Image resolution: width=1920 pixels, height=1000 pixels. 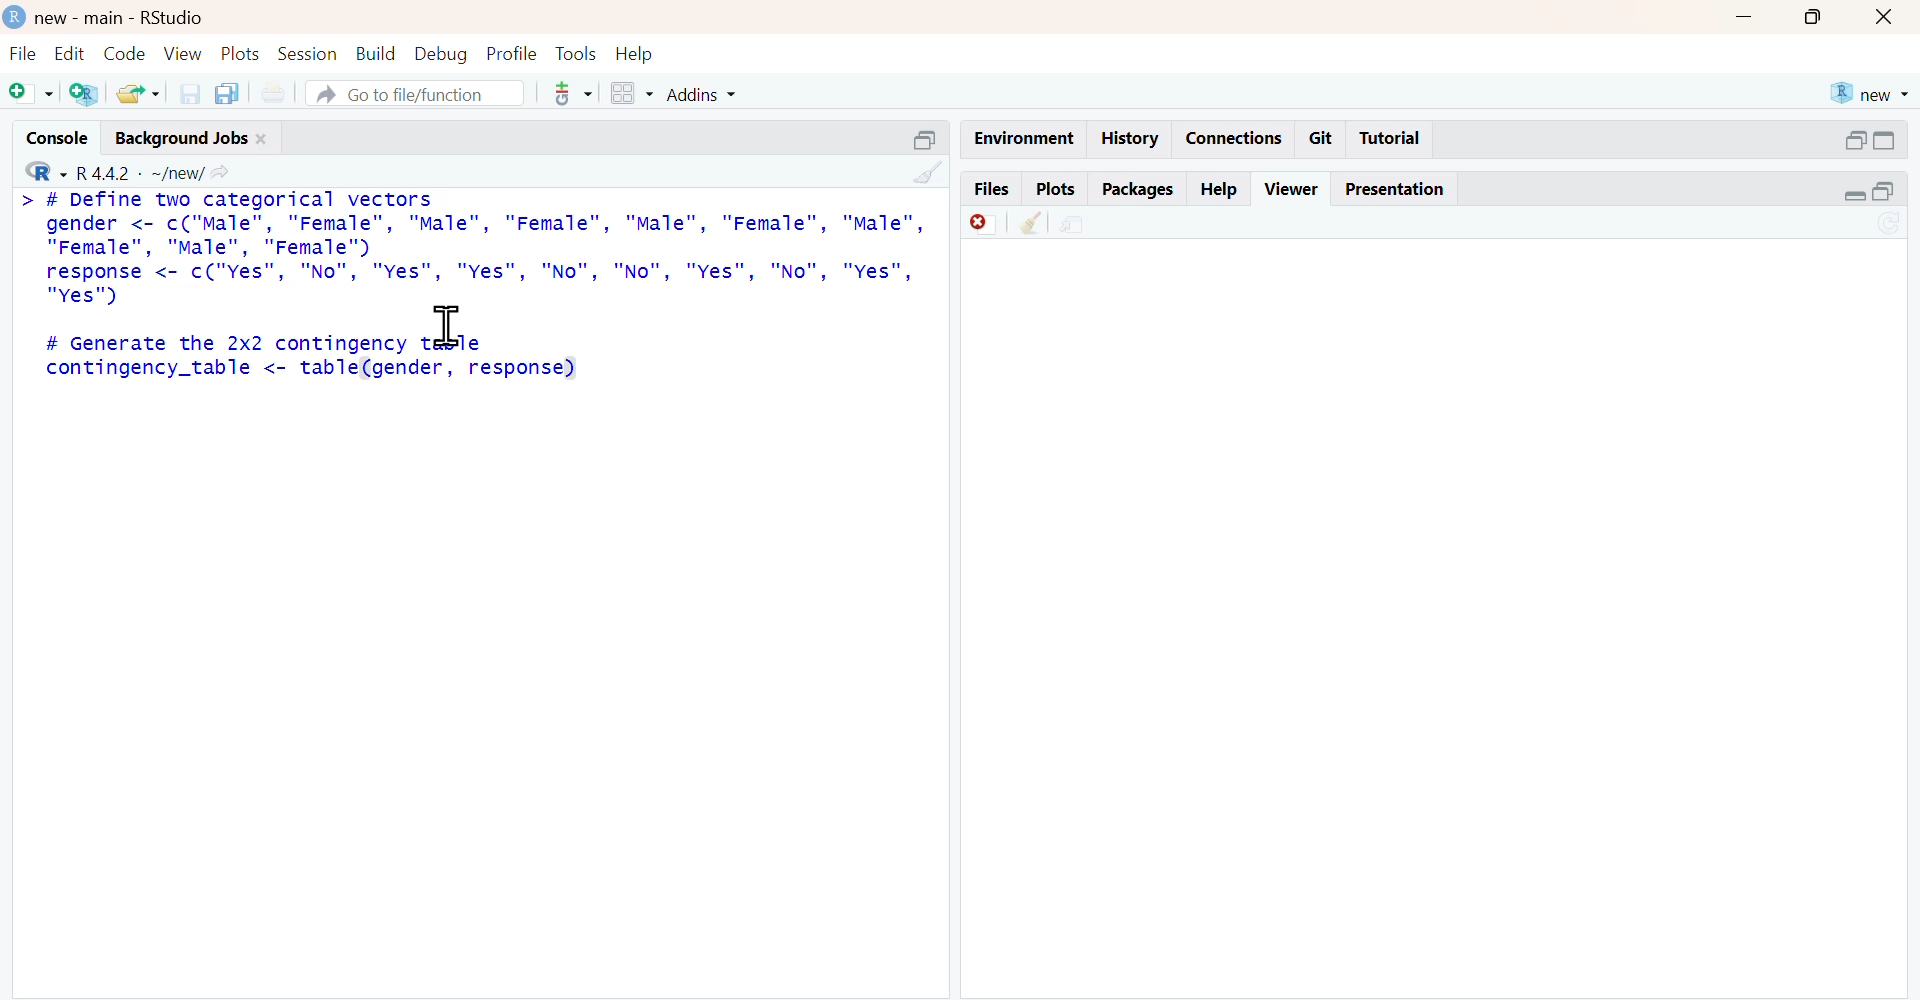 I want to click on code, so click(x=124, y=54).